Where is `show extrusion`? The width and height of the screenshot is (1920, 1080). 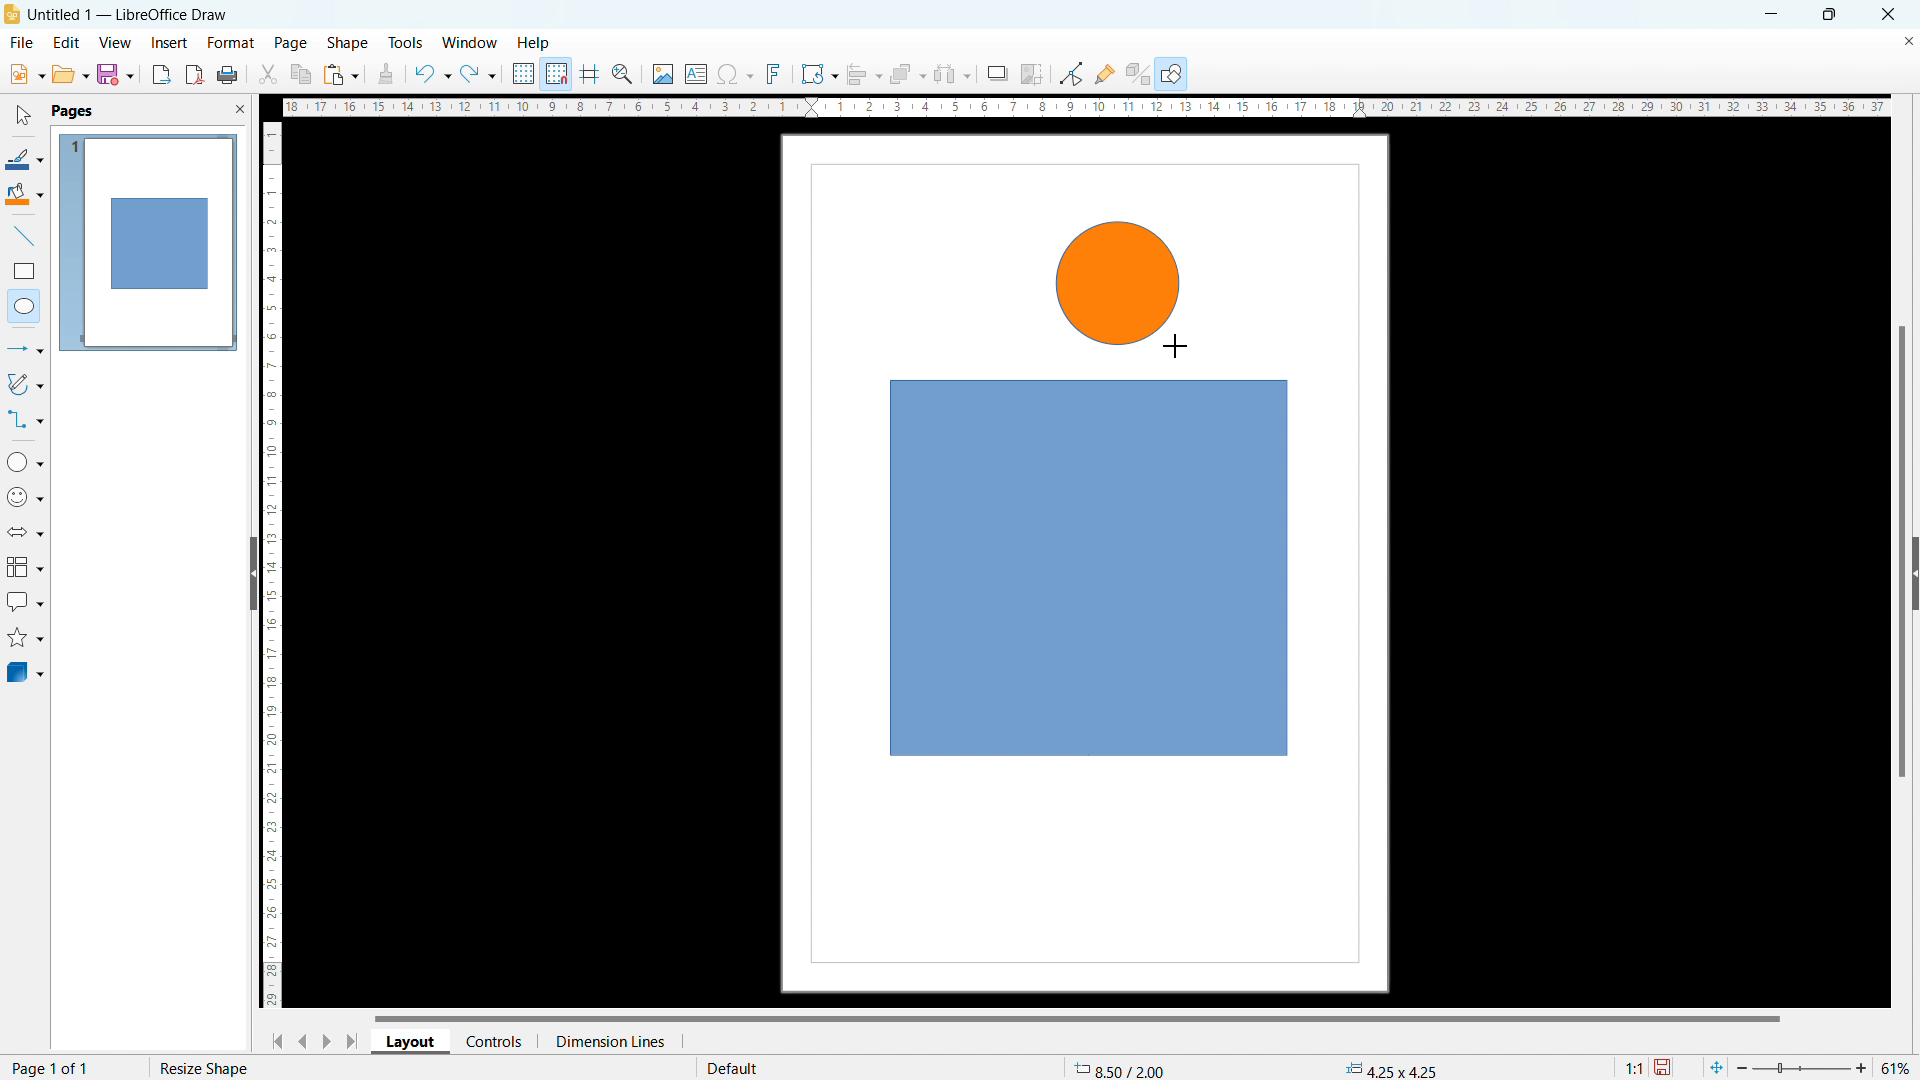 show extrusion is located at coordinates (1138, 75).